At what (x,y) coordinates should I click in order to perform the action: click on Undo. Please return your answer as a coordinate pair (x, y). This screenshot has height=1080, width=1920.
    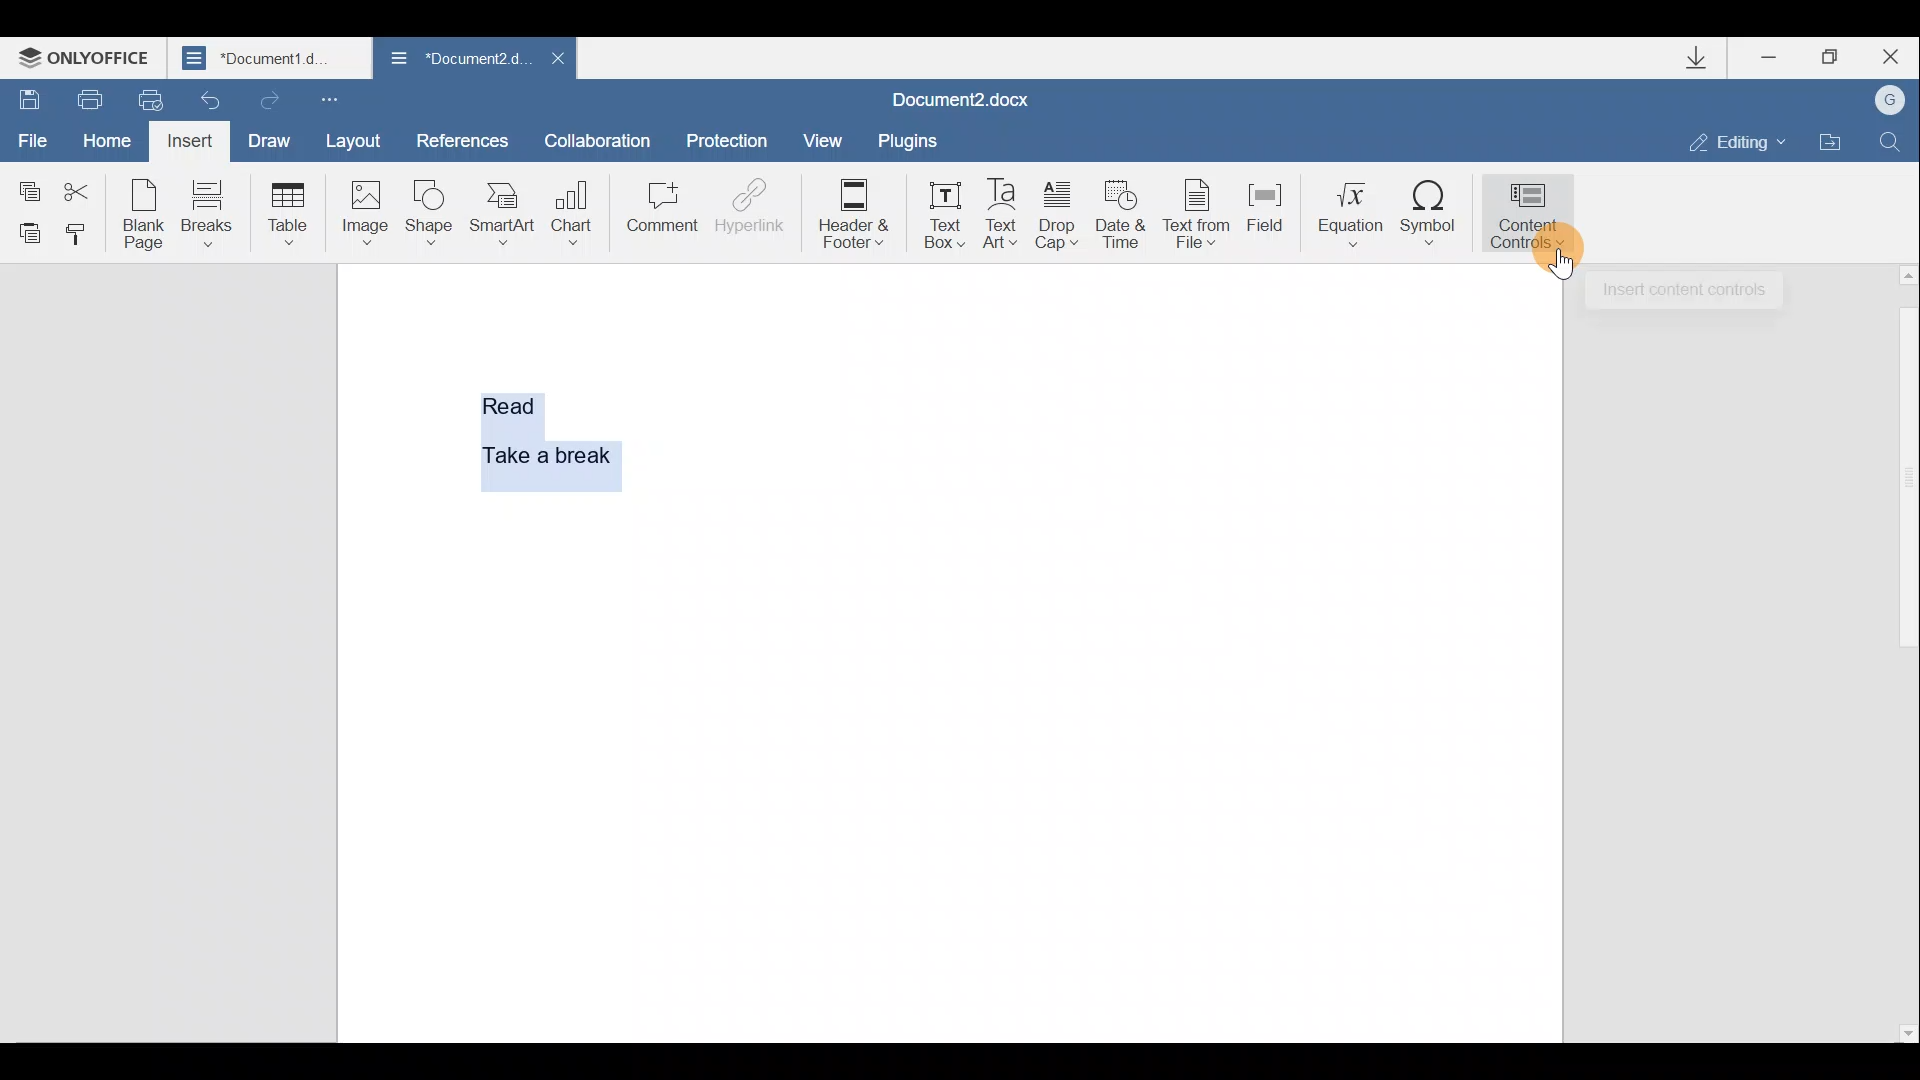
    Looking at the image, I should click on (205, 100).